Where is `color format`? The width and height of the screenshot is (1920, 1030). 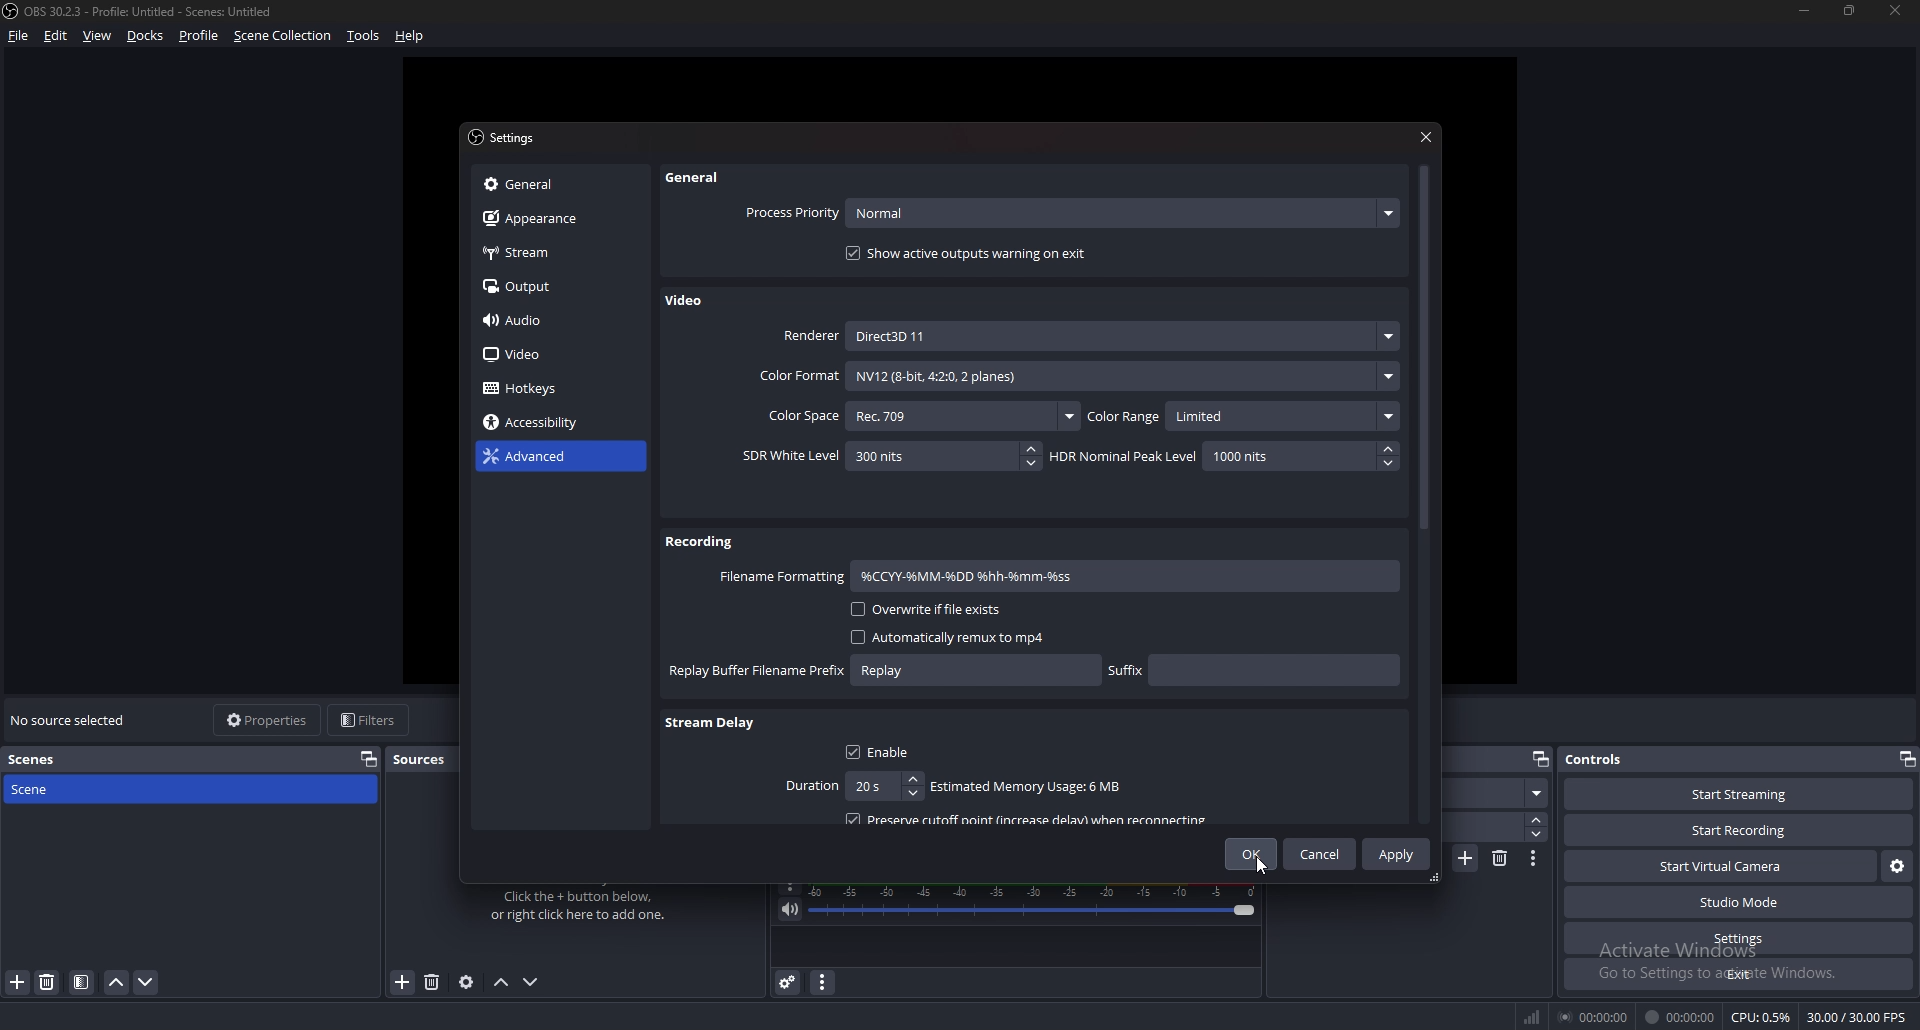
color format is located at coordinates (797, 376).